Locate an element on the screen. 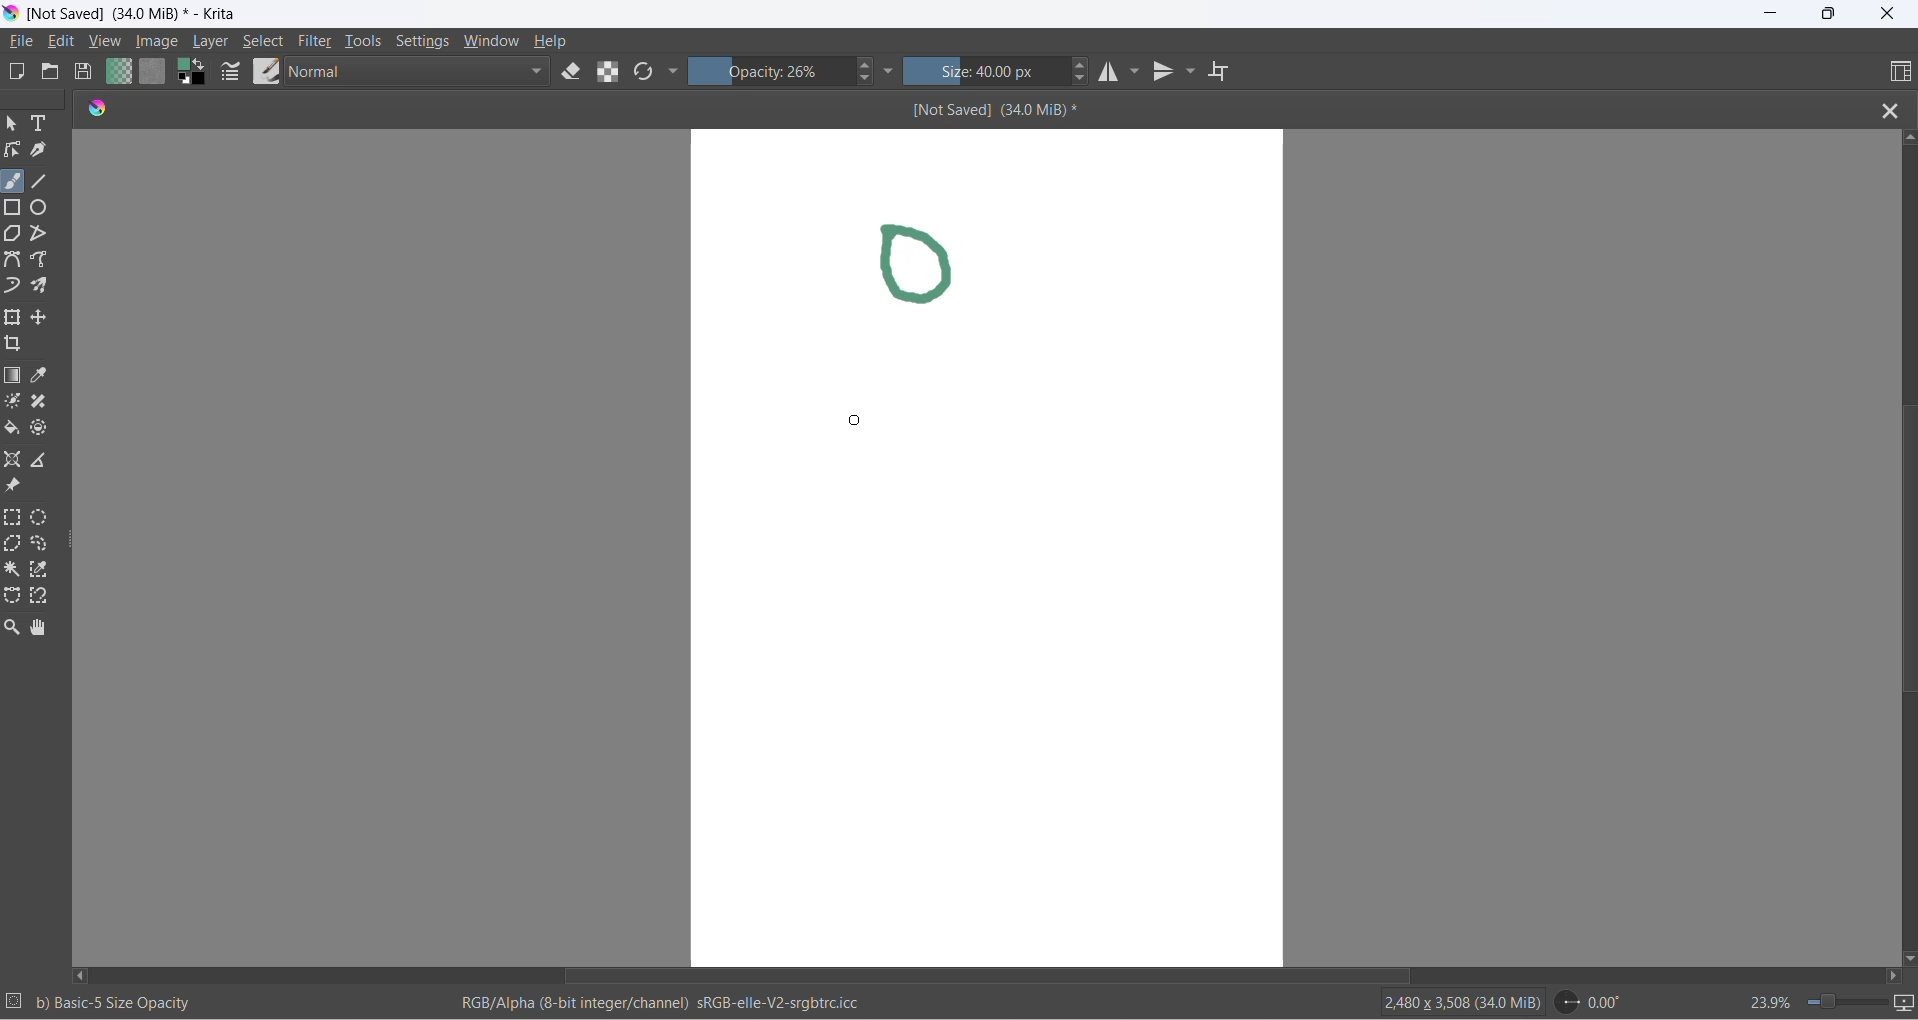 Image resolution: width=1918 pixels, height=1020 pixels. swap foreground with background color is located at coordinates (194, 72).